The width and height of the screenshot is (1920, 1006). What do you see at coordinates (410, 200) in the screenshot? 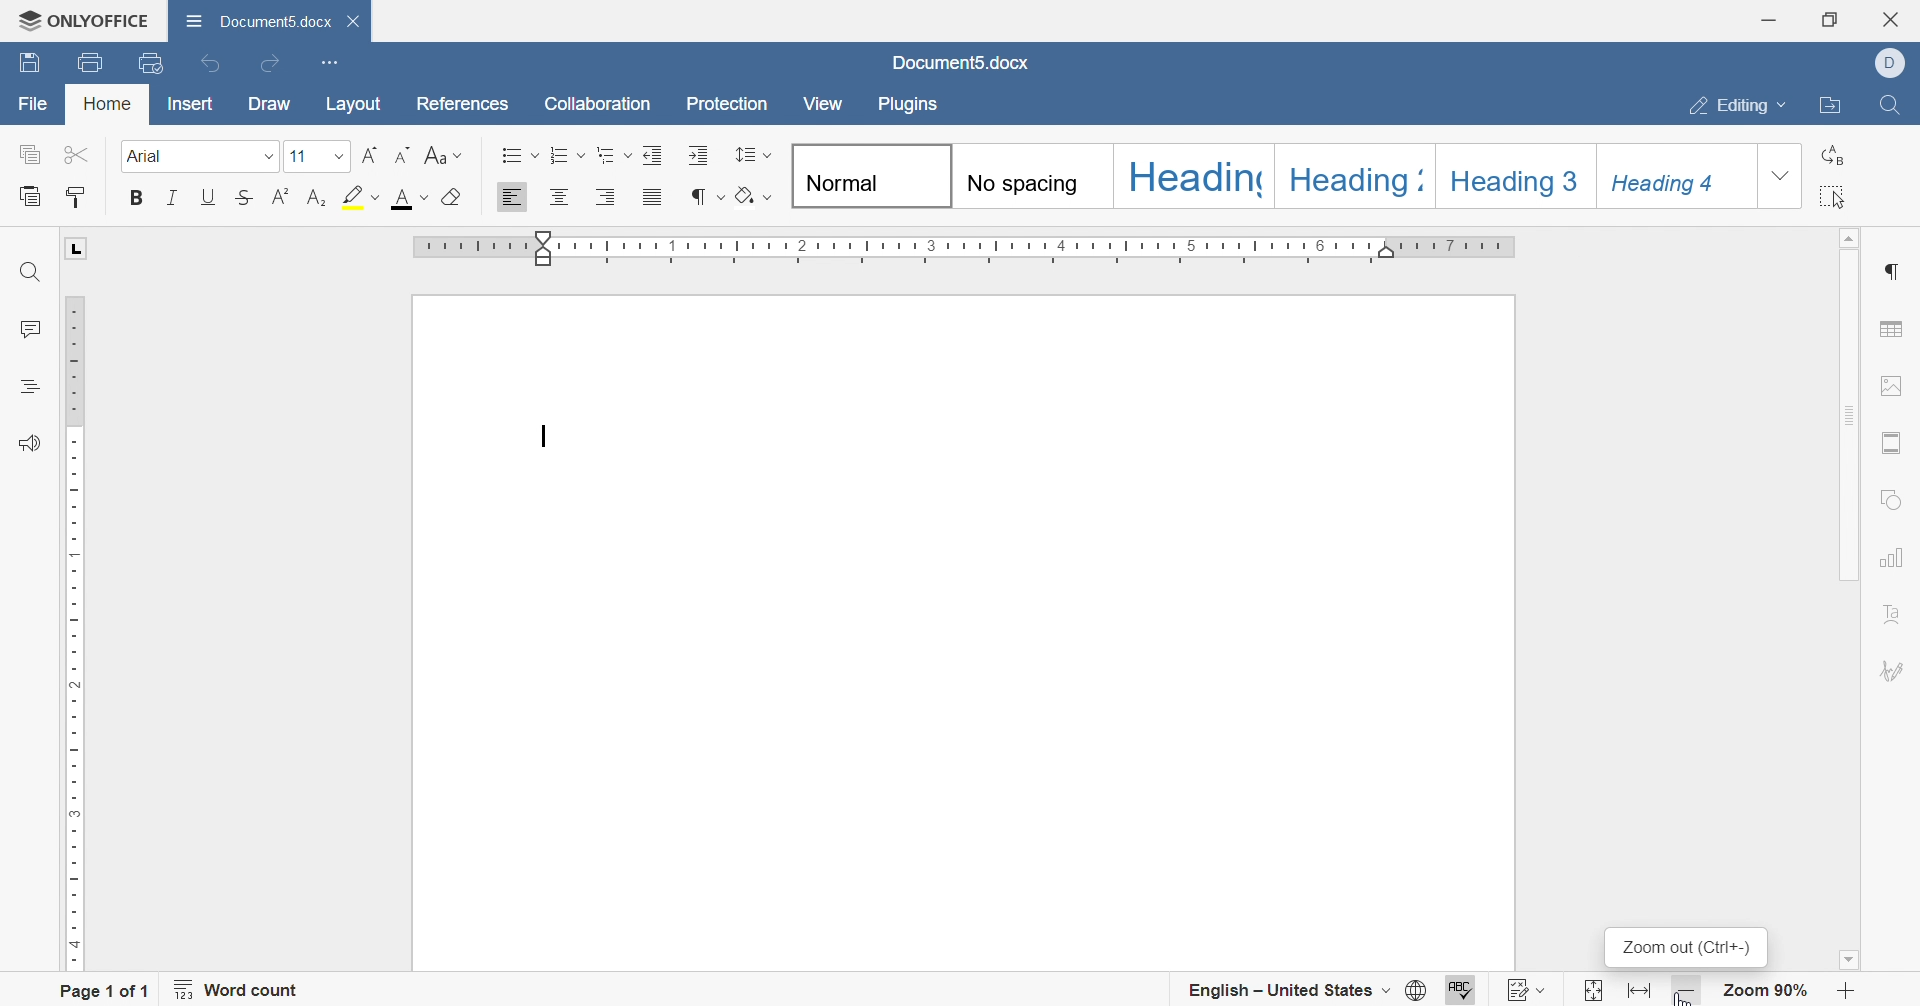
I see `font color` at bounding box center [410, 200].